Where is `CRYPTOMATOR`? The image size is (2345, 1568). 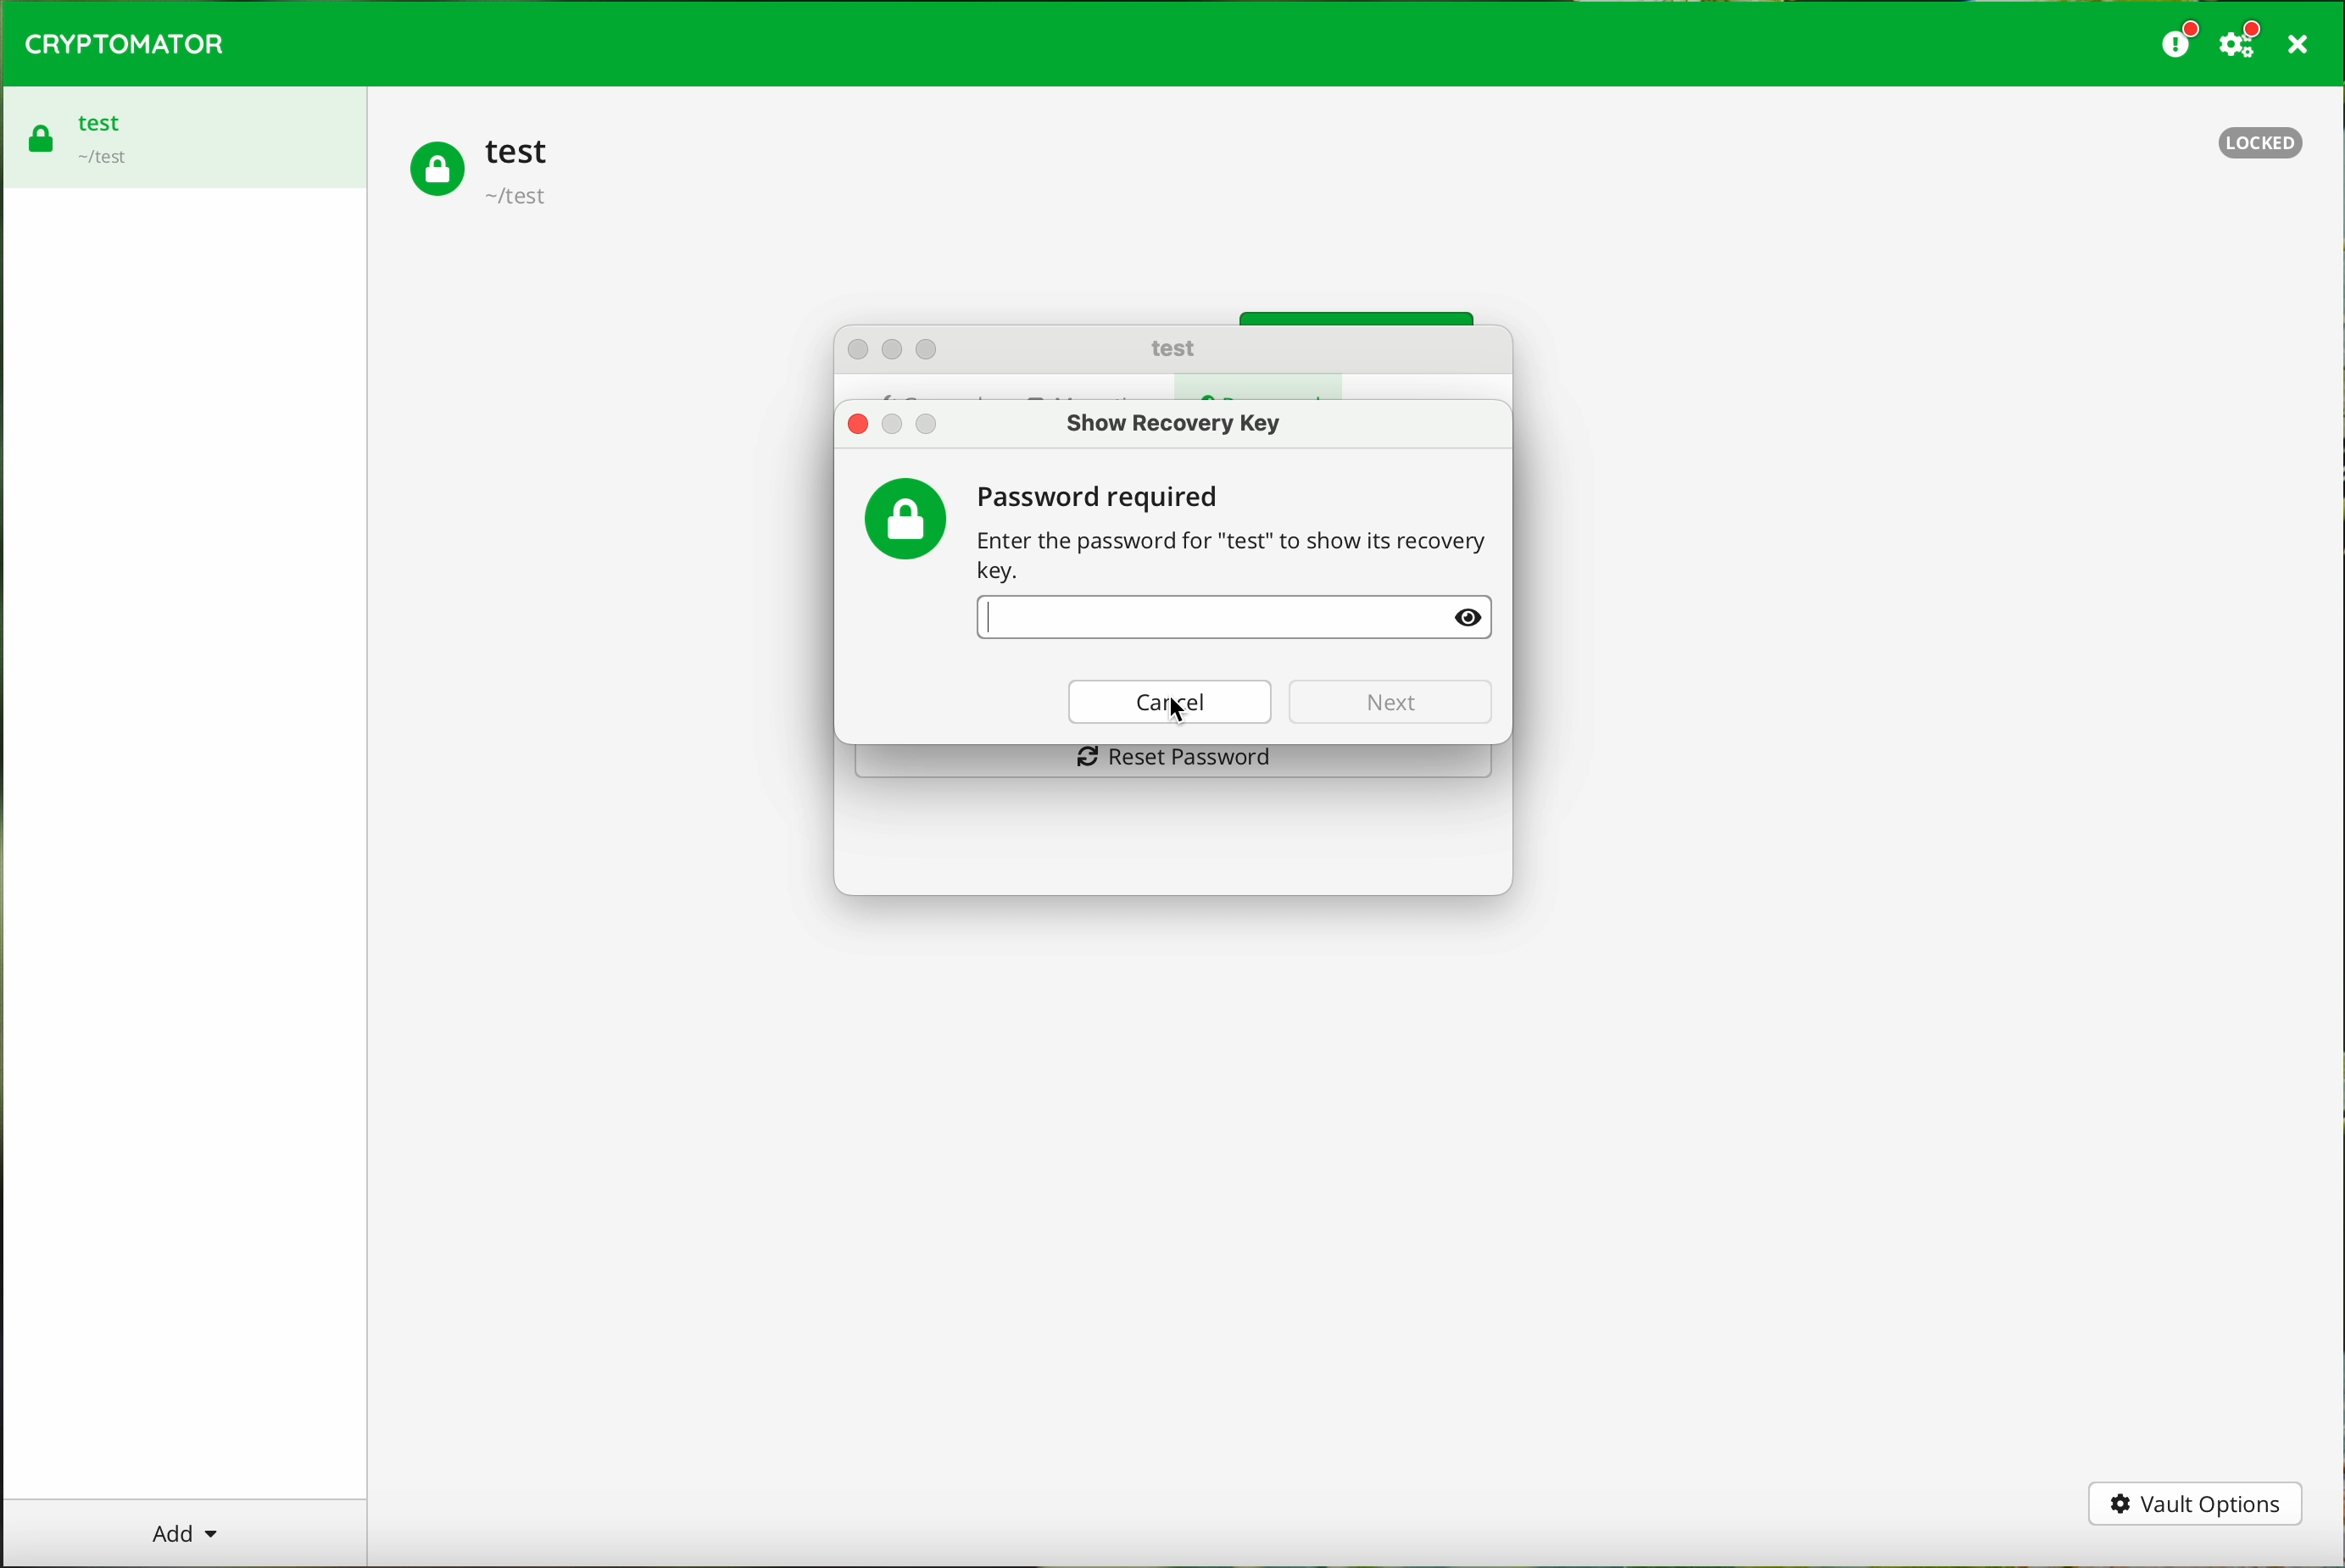
CRYPTOMATOR is located at coordinates (126, 44).